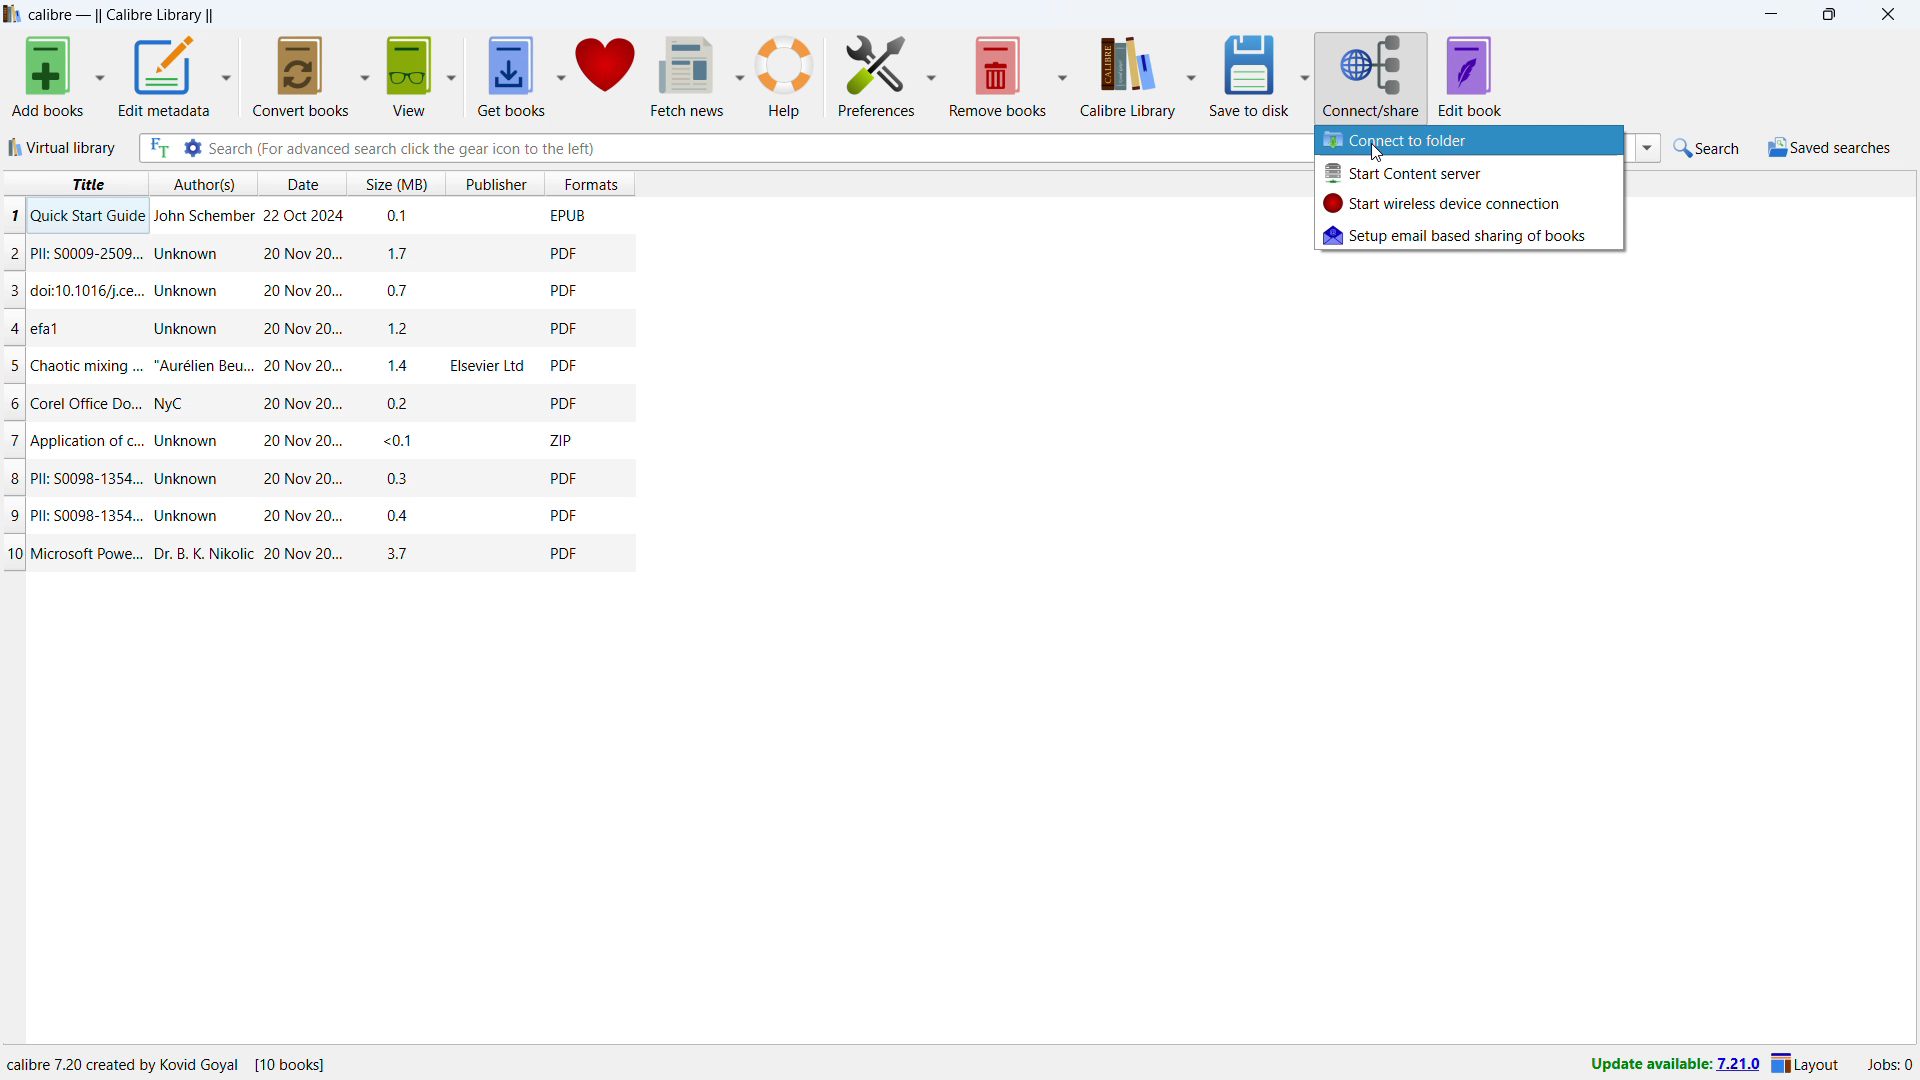 The height and width of the screenshot is (1080, 1920). I want to click on update, so click(1672, 1067).